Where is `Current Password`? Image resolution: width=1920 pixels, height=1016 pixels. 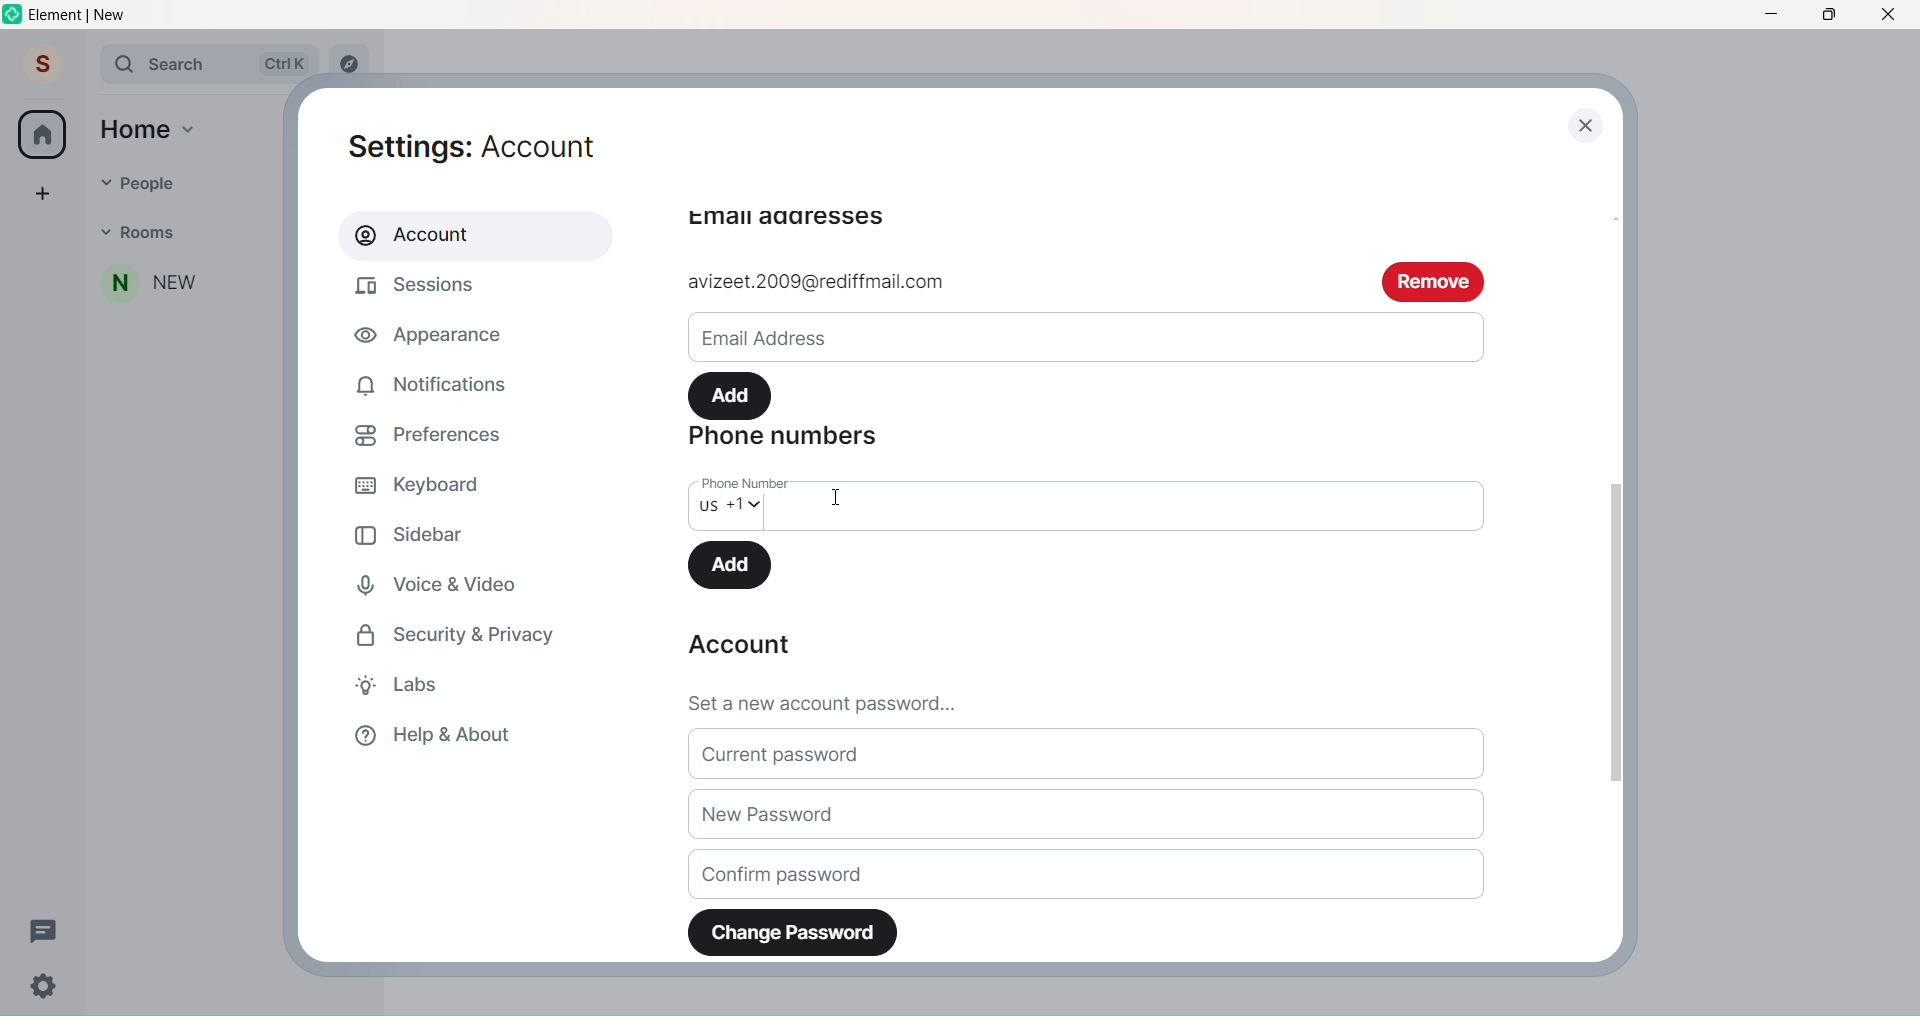
Current Password is located at coordinates (1090, 755).